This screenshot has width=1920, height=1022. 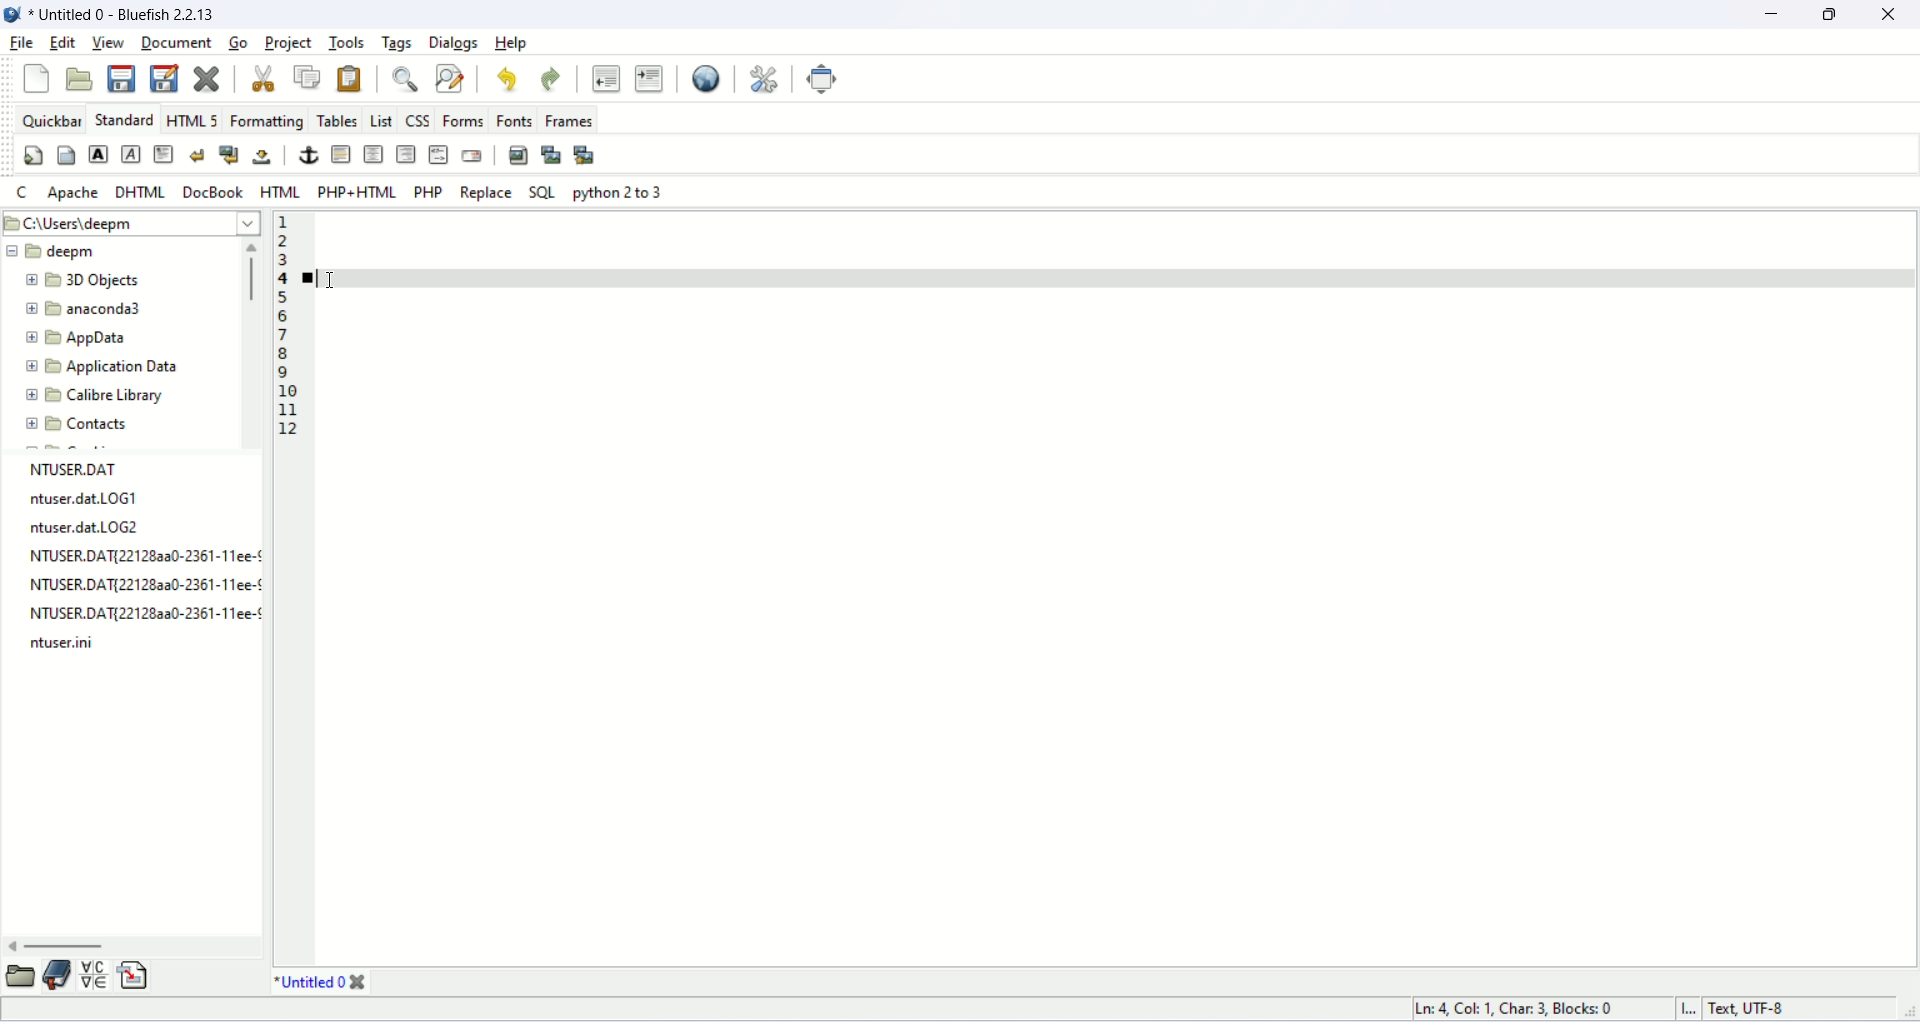 I want to click on help, so click(x=512, y=42).